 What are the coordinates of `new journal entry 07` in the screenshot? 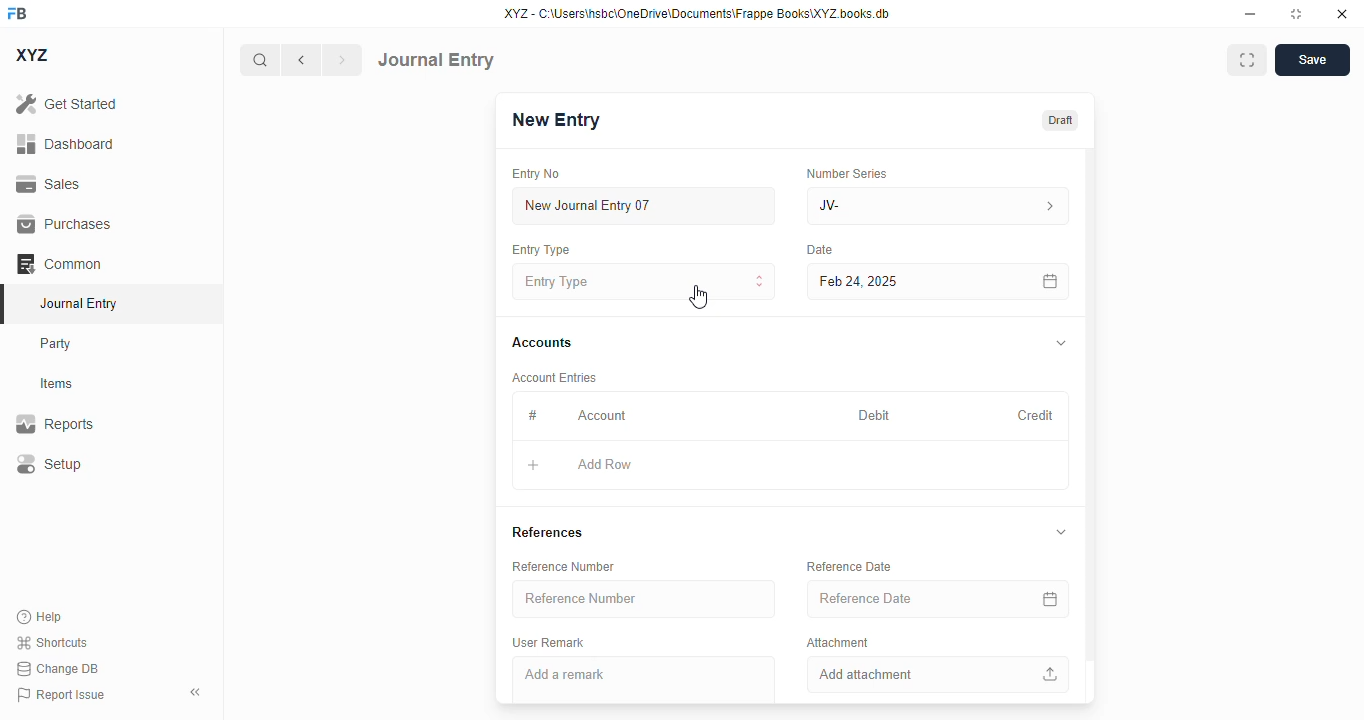 It's located at (645, 205).